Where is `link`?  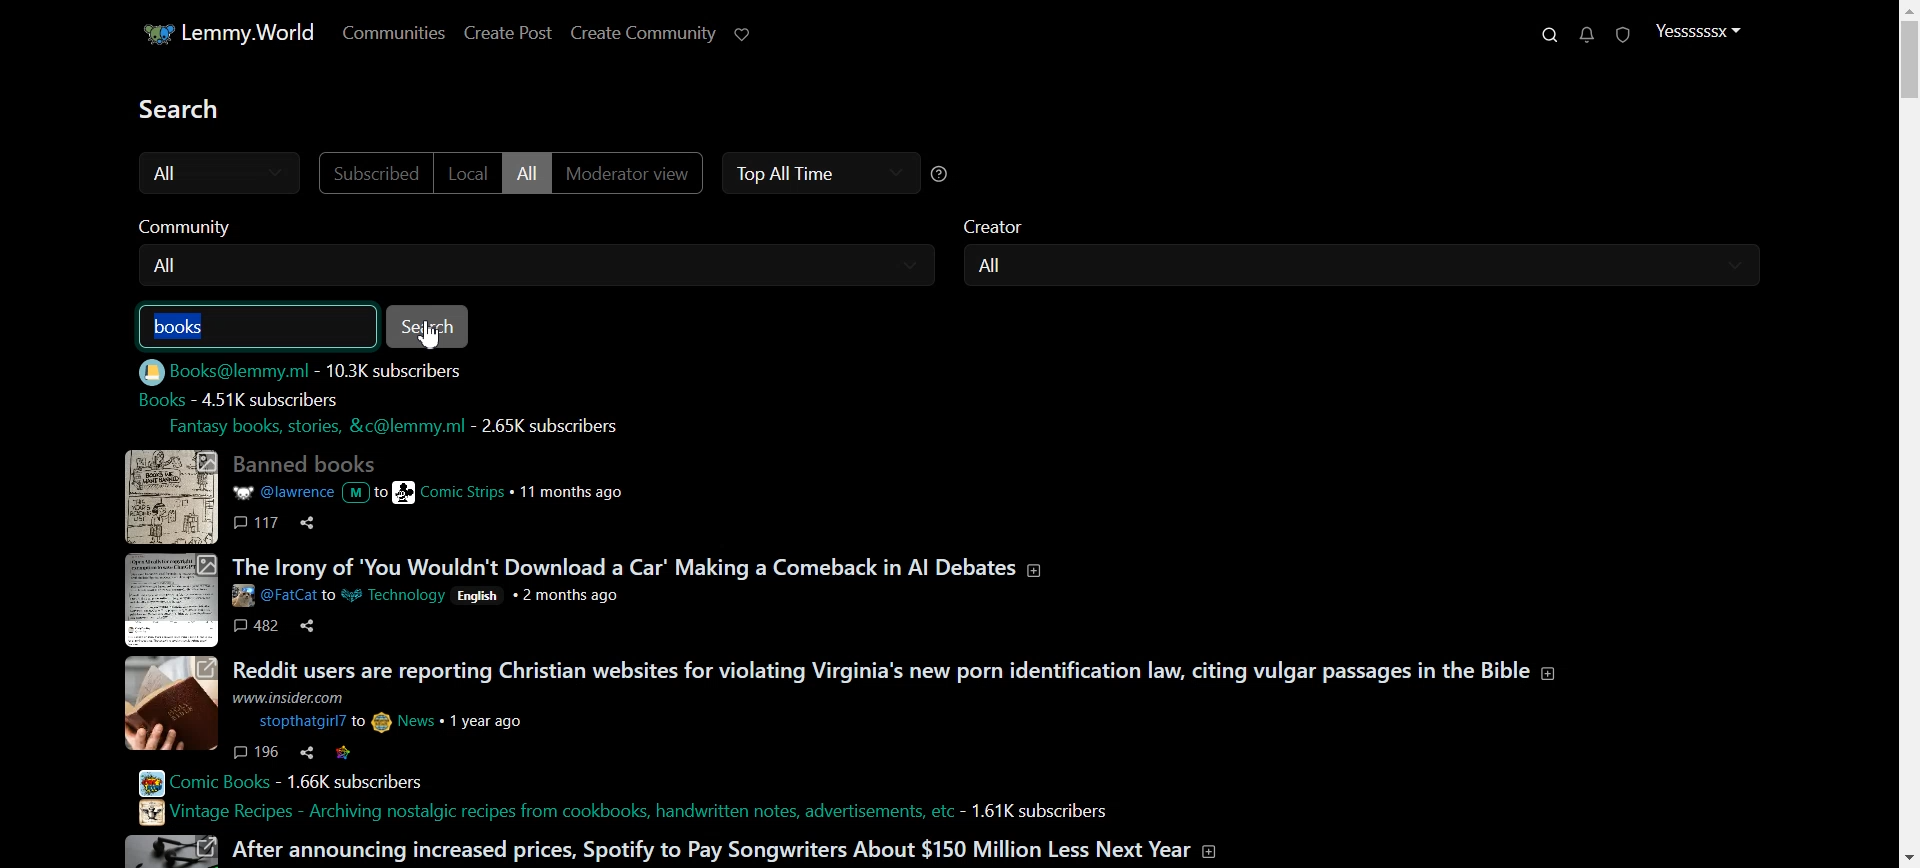
link is located at coordinates (193, 783).